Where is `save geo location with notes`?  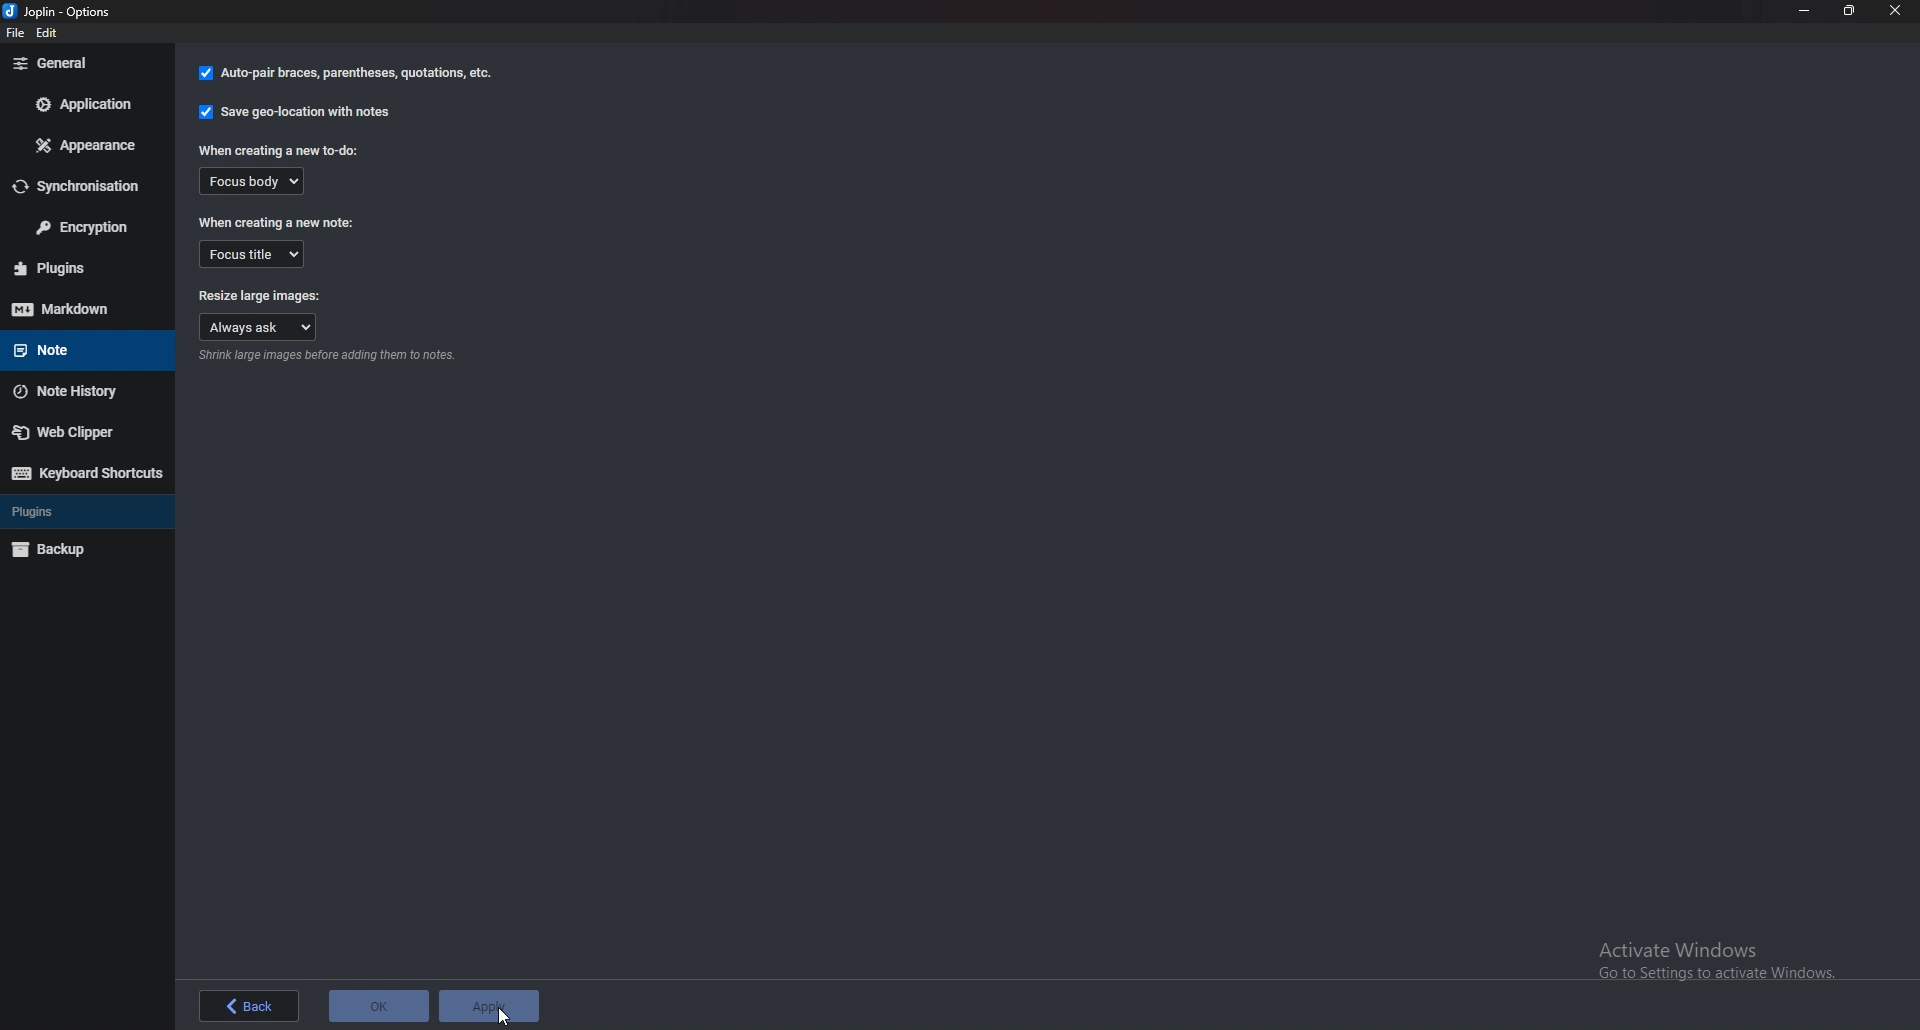
save geo location with notes is located at coordinates (297, 112).